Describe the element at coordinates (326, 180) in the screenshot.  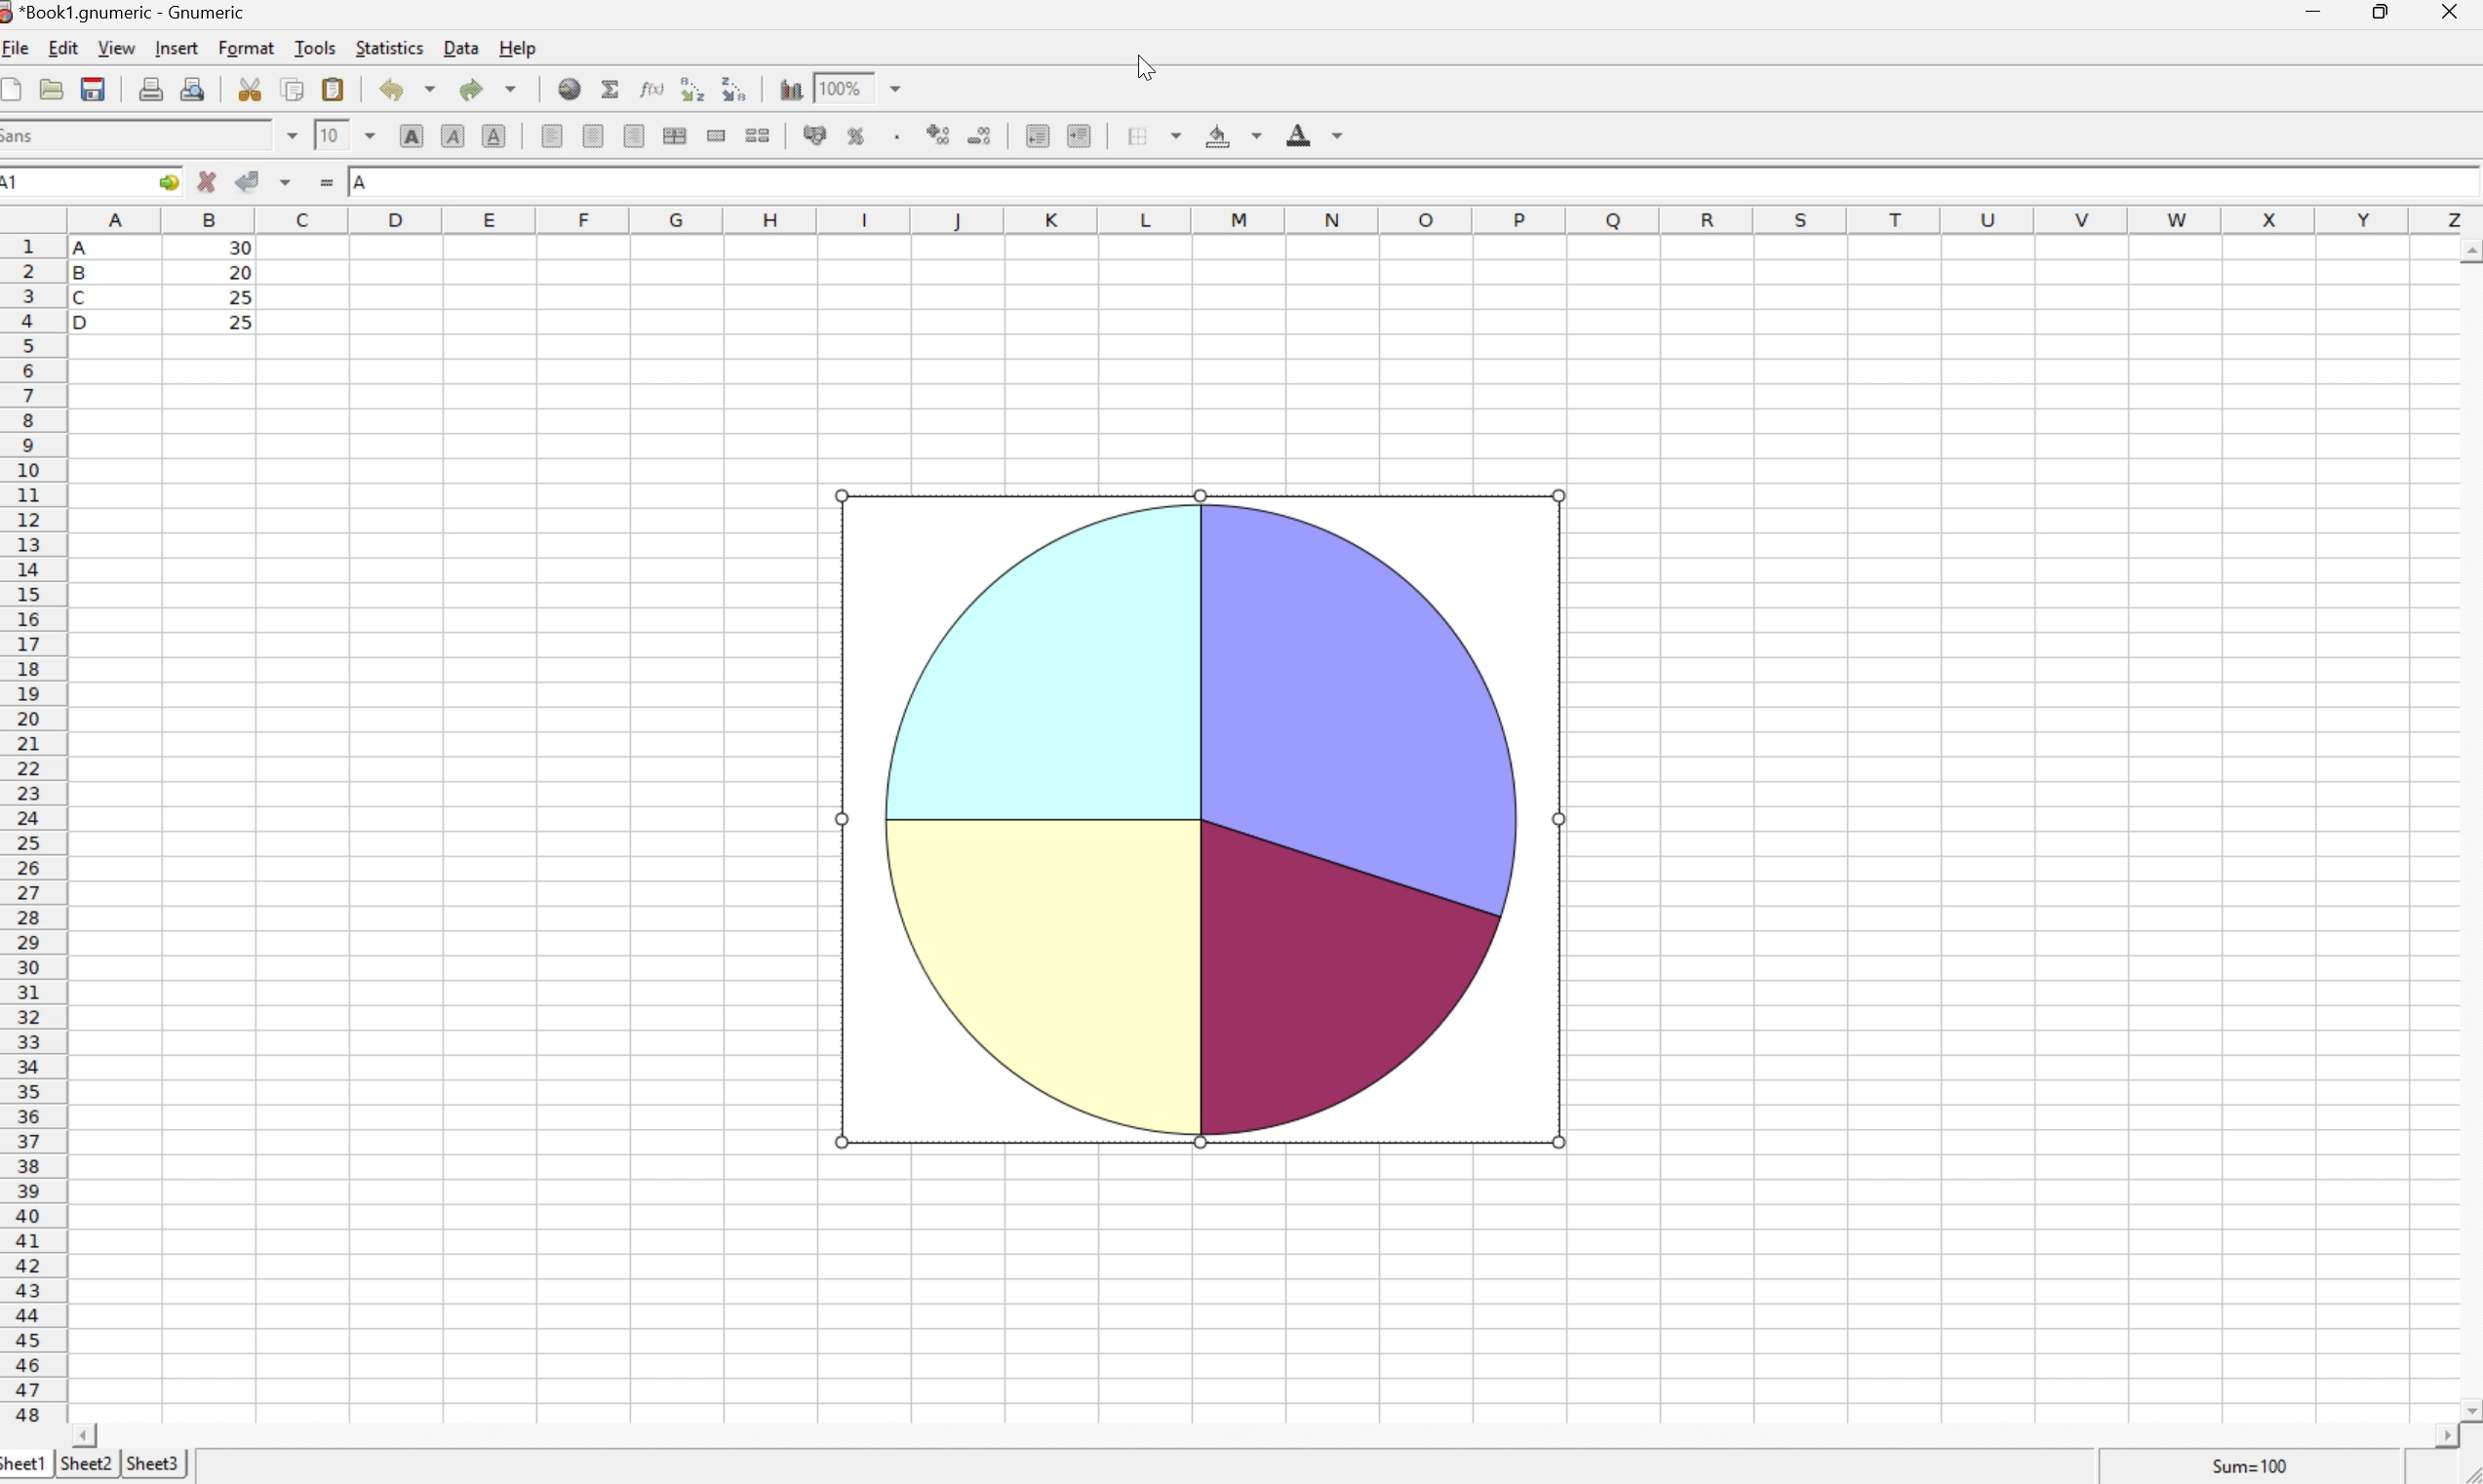
I see `Enter formula` at that location.